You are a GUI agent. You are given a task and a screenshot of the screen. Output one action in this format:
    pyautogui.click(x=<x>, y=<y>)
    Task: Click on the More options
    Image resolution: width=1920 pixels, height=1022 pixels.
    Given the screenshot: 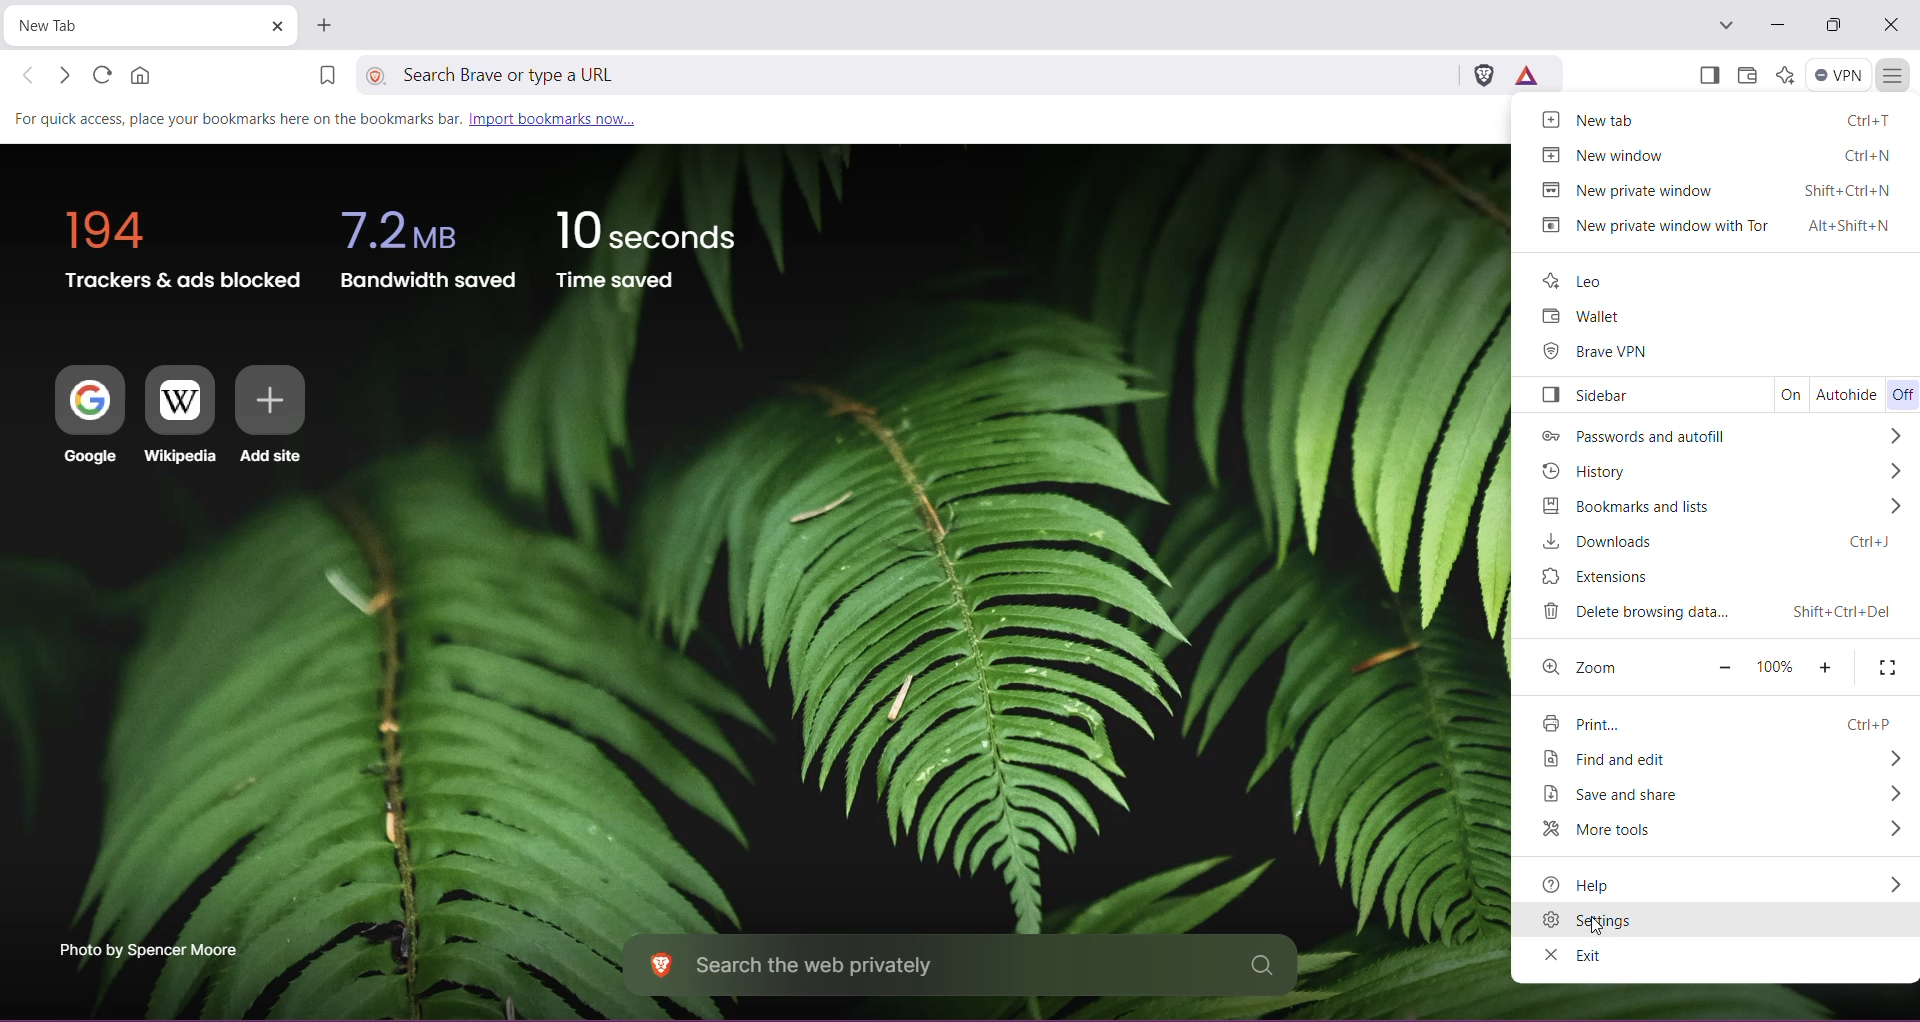 What is the action you would take?
    pyautogui.click(x=1900, y=435)
    